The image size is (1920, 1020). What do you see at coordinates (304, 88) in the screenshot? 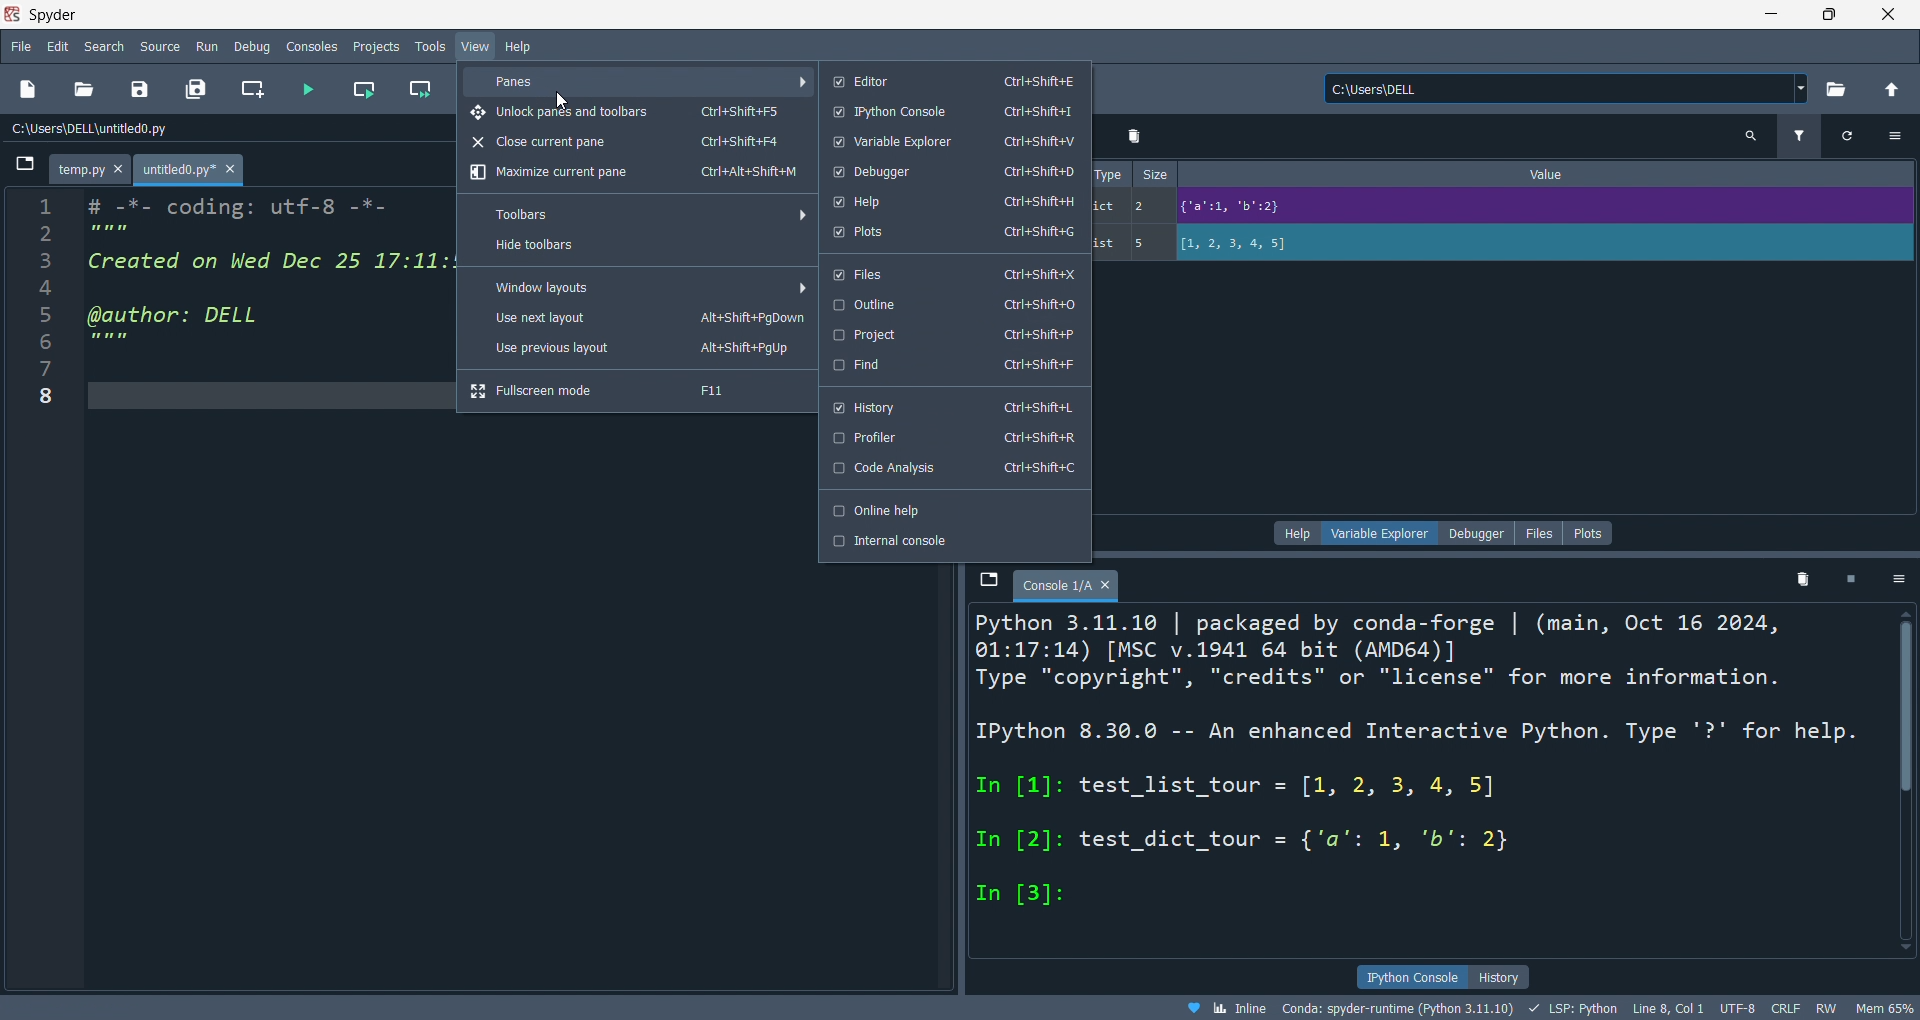
I see `run file` at bounding box center [304, 88].